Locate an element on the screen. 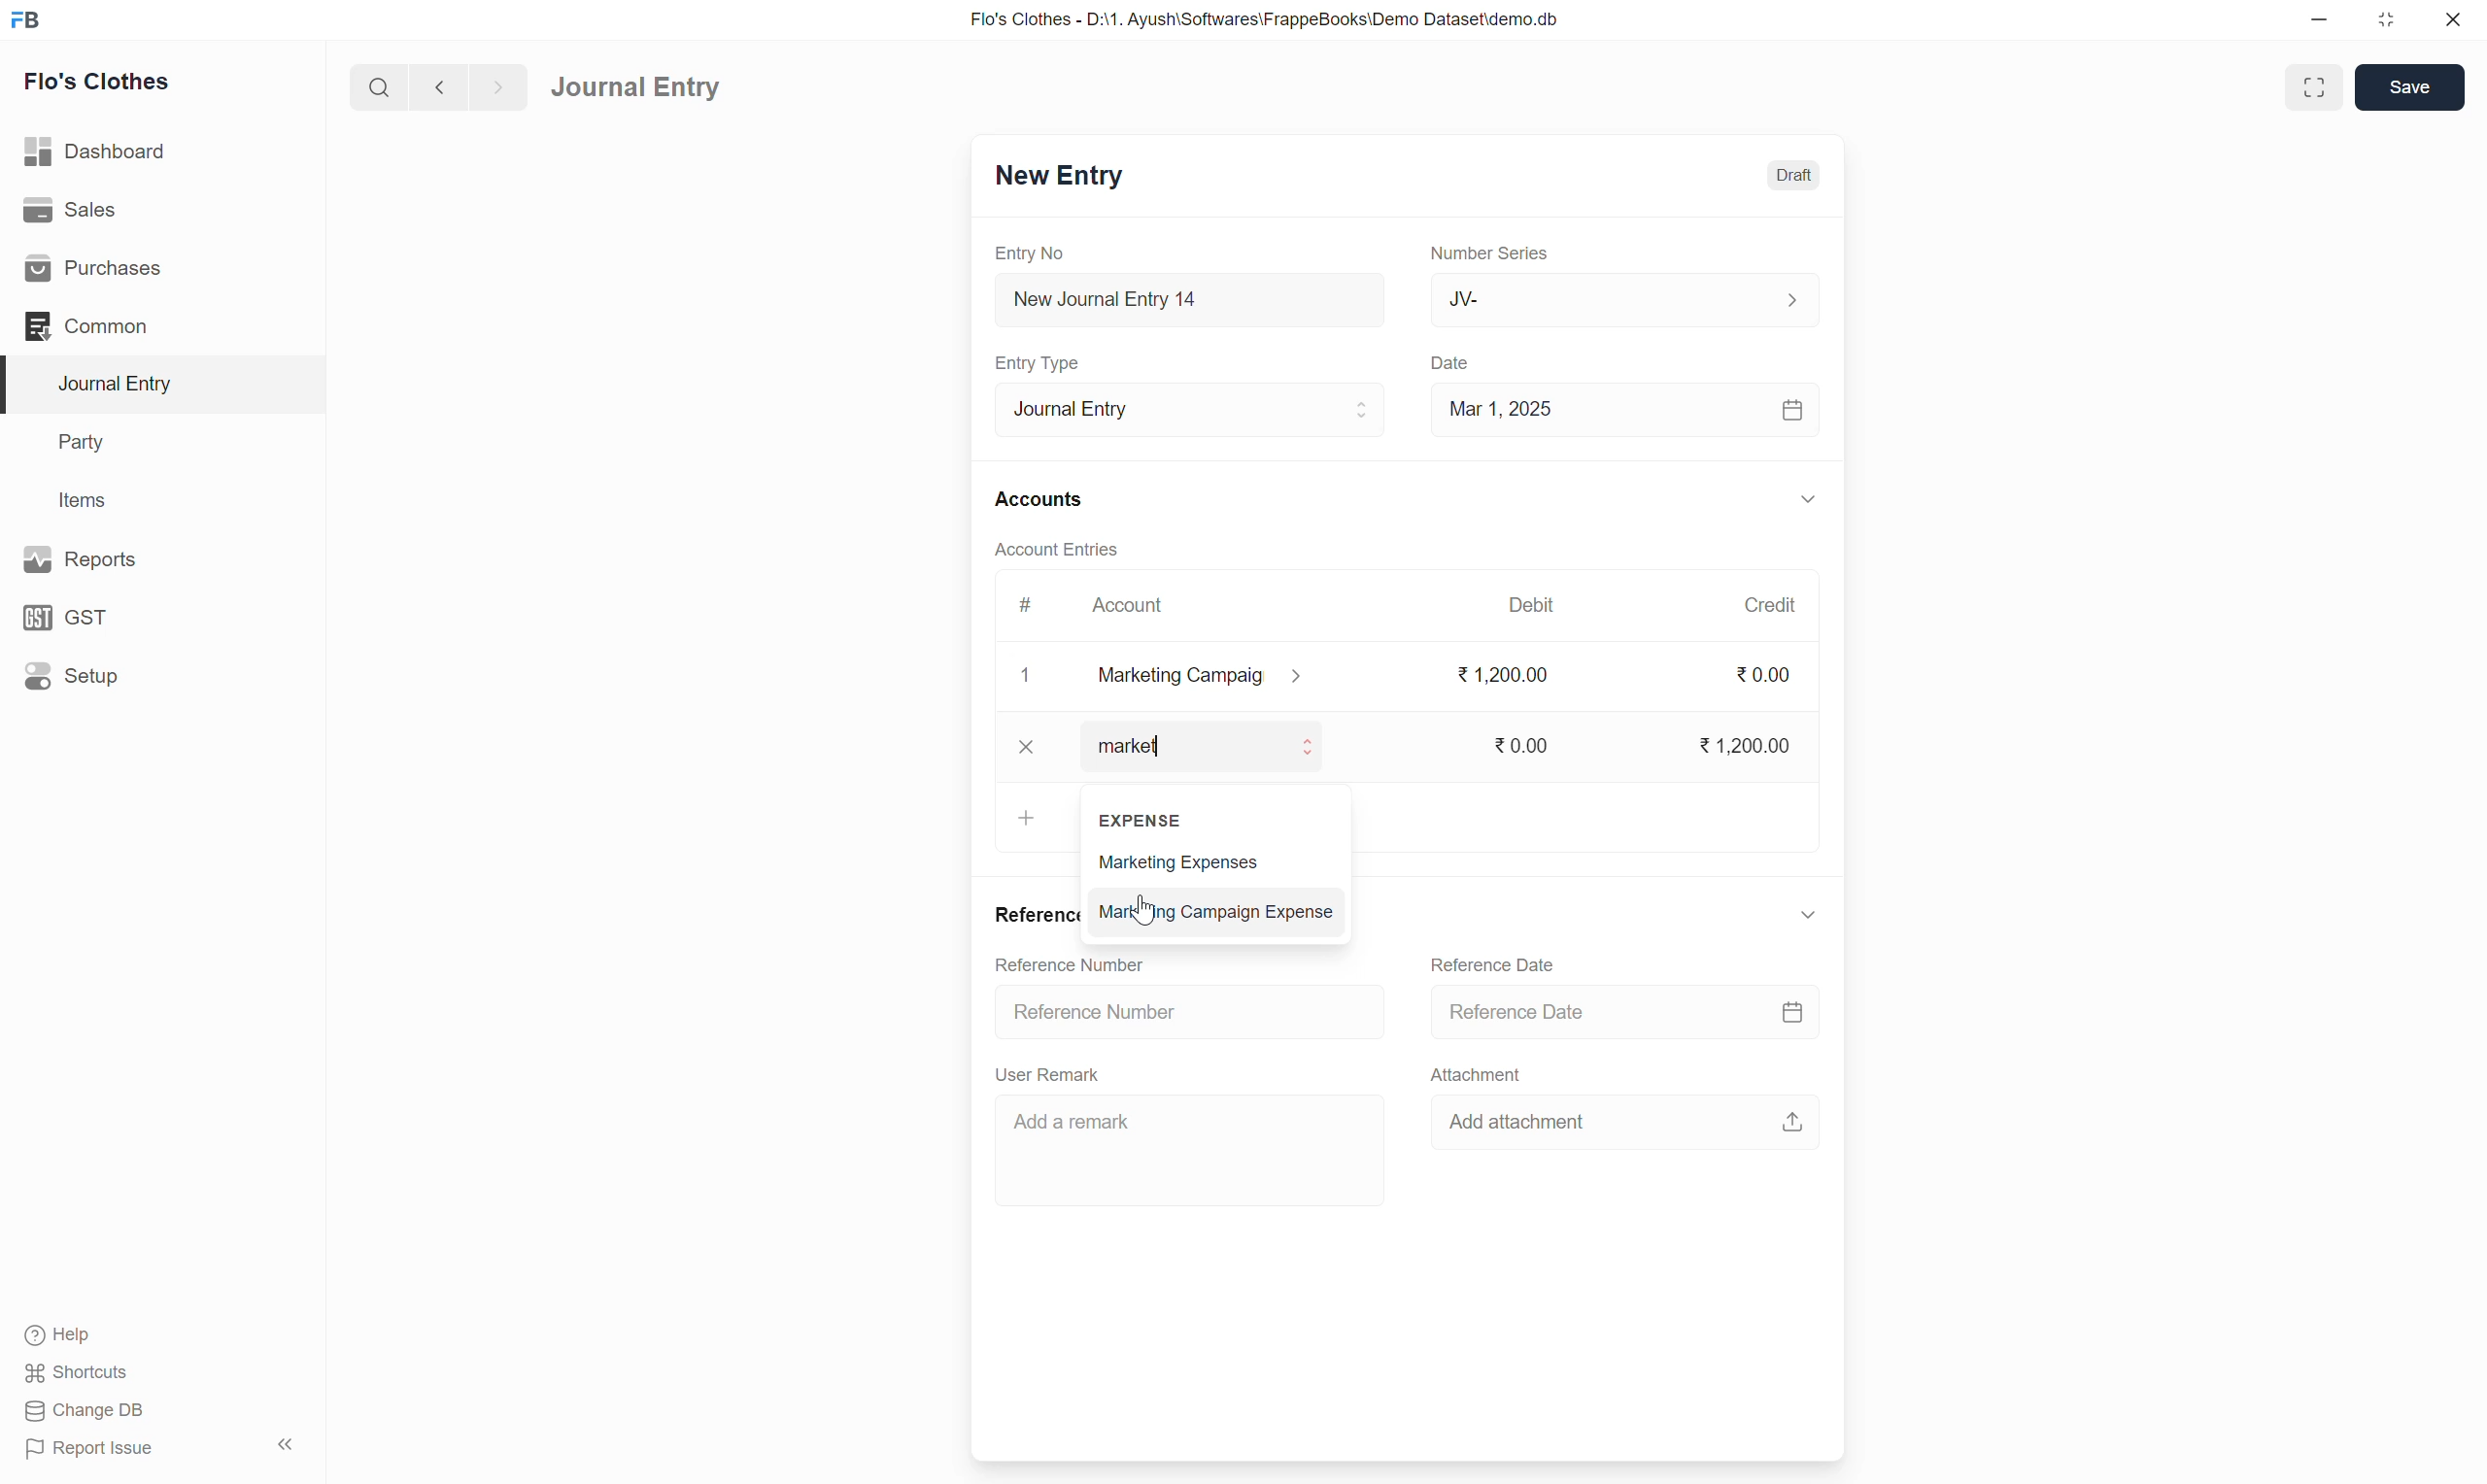 The height and width of the screenshot is (1484, 2487). cursor is located at coordinates (1140, 909).